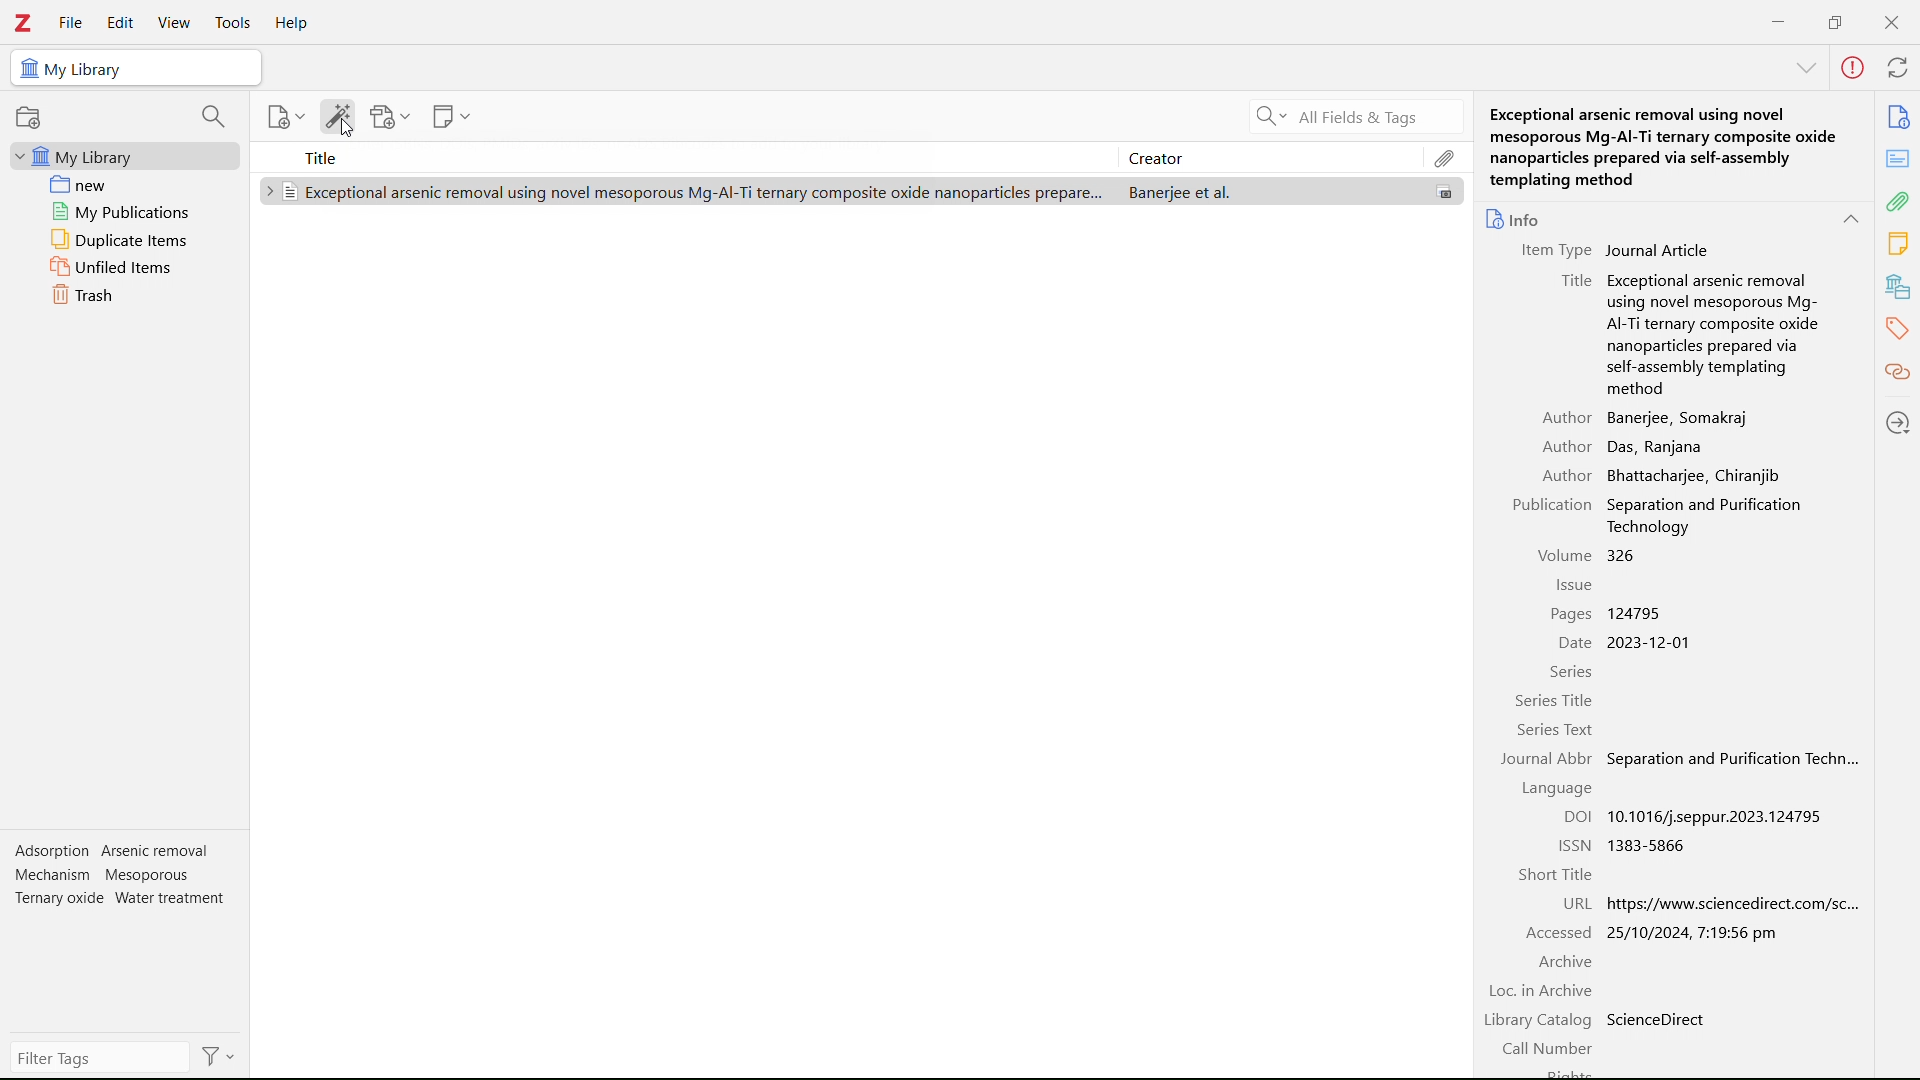 The image size is (1920, 1080). What do you see at coordinates (1900, 285) in the screenshot?
I see `libraries and collections` at bounding box center [1900, 285].